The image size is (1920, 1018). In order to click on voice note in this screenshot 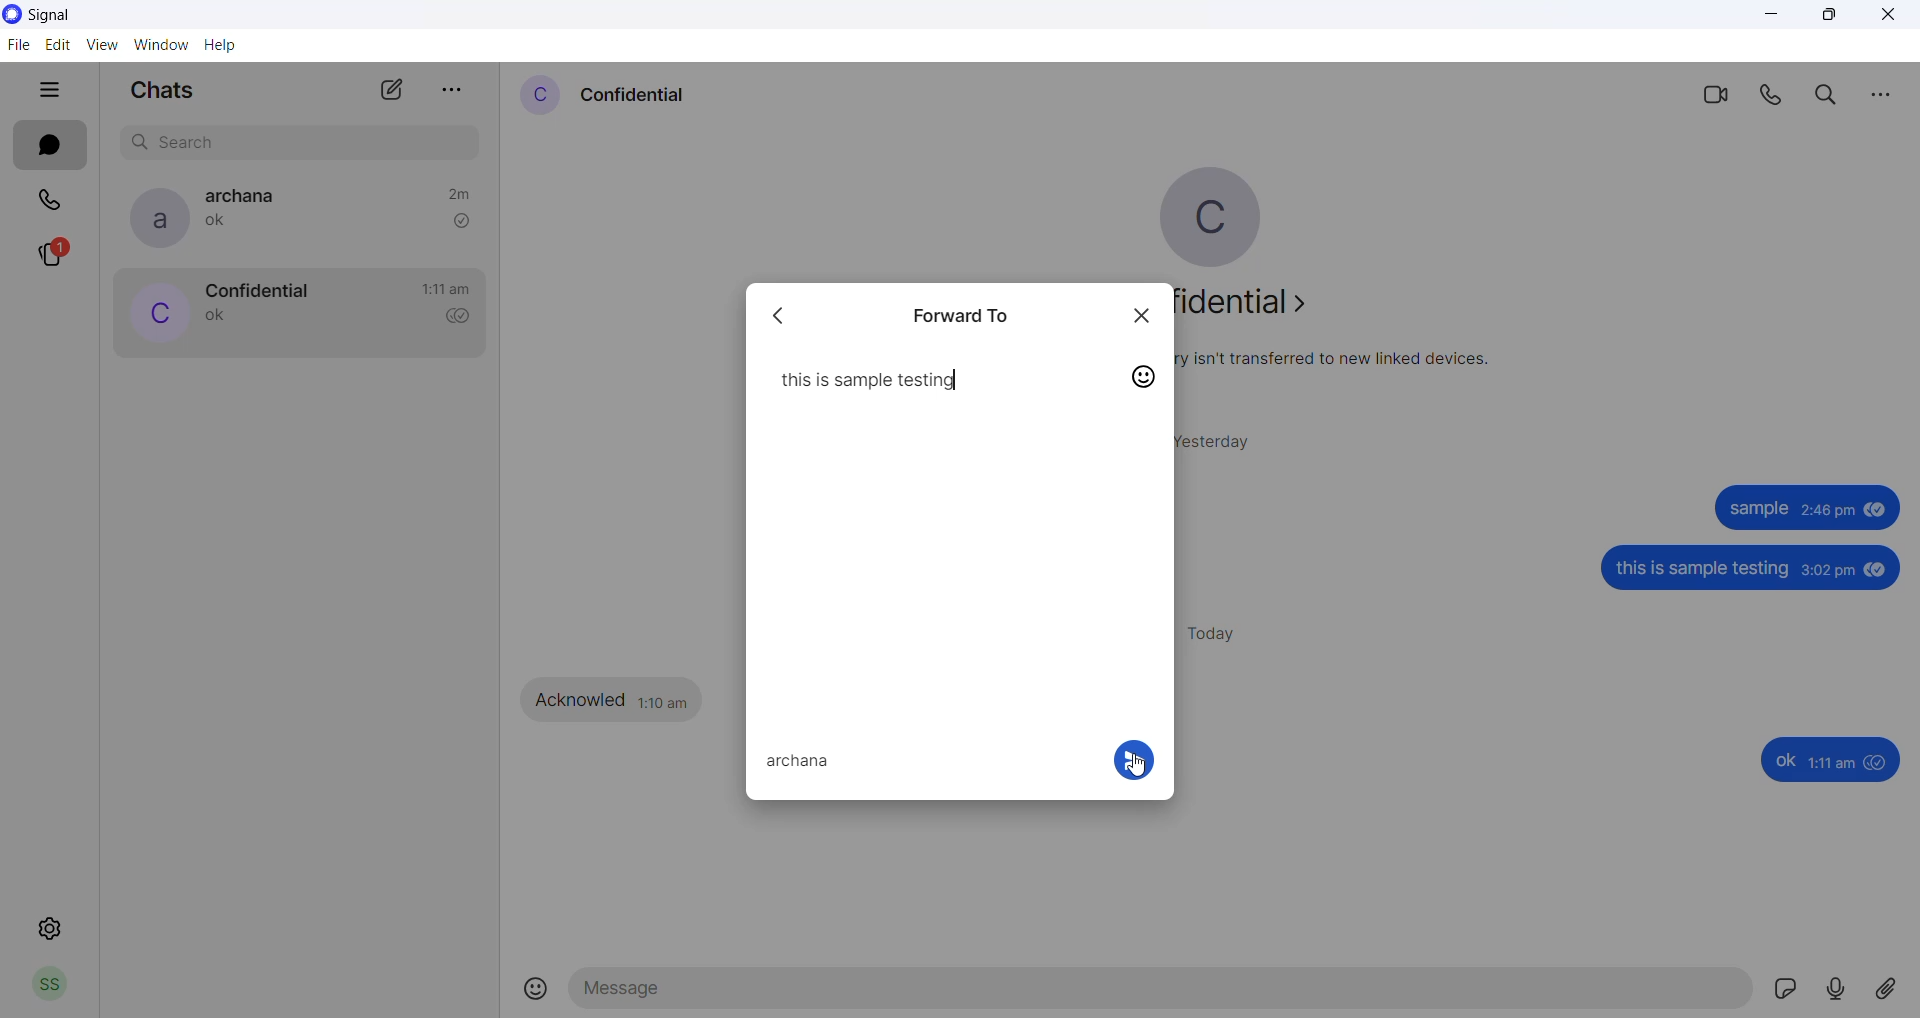, I will do `click(1840, 989)`.